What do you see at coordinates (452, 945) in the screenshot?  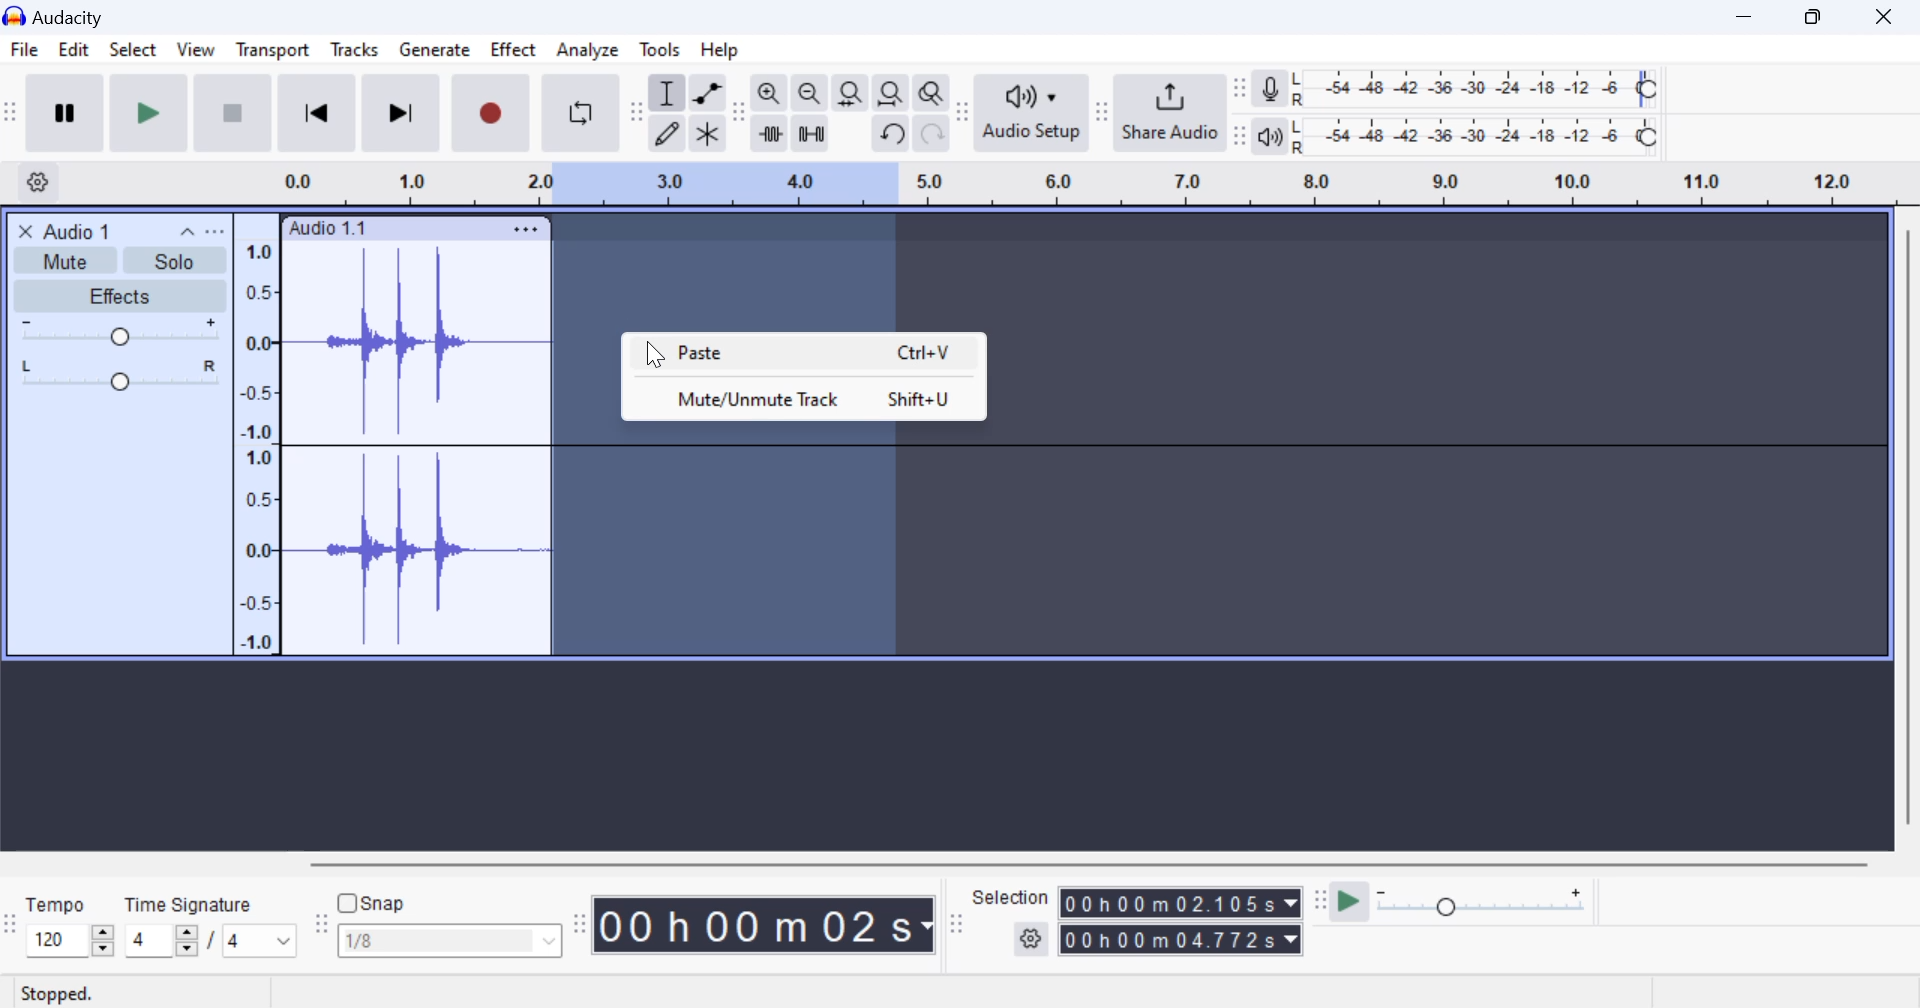 I see `Snap options` at bounding box center [452, 945].